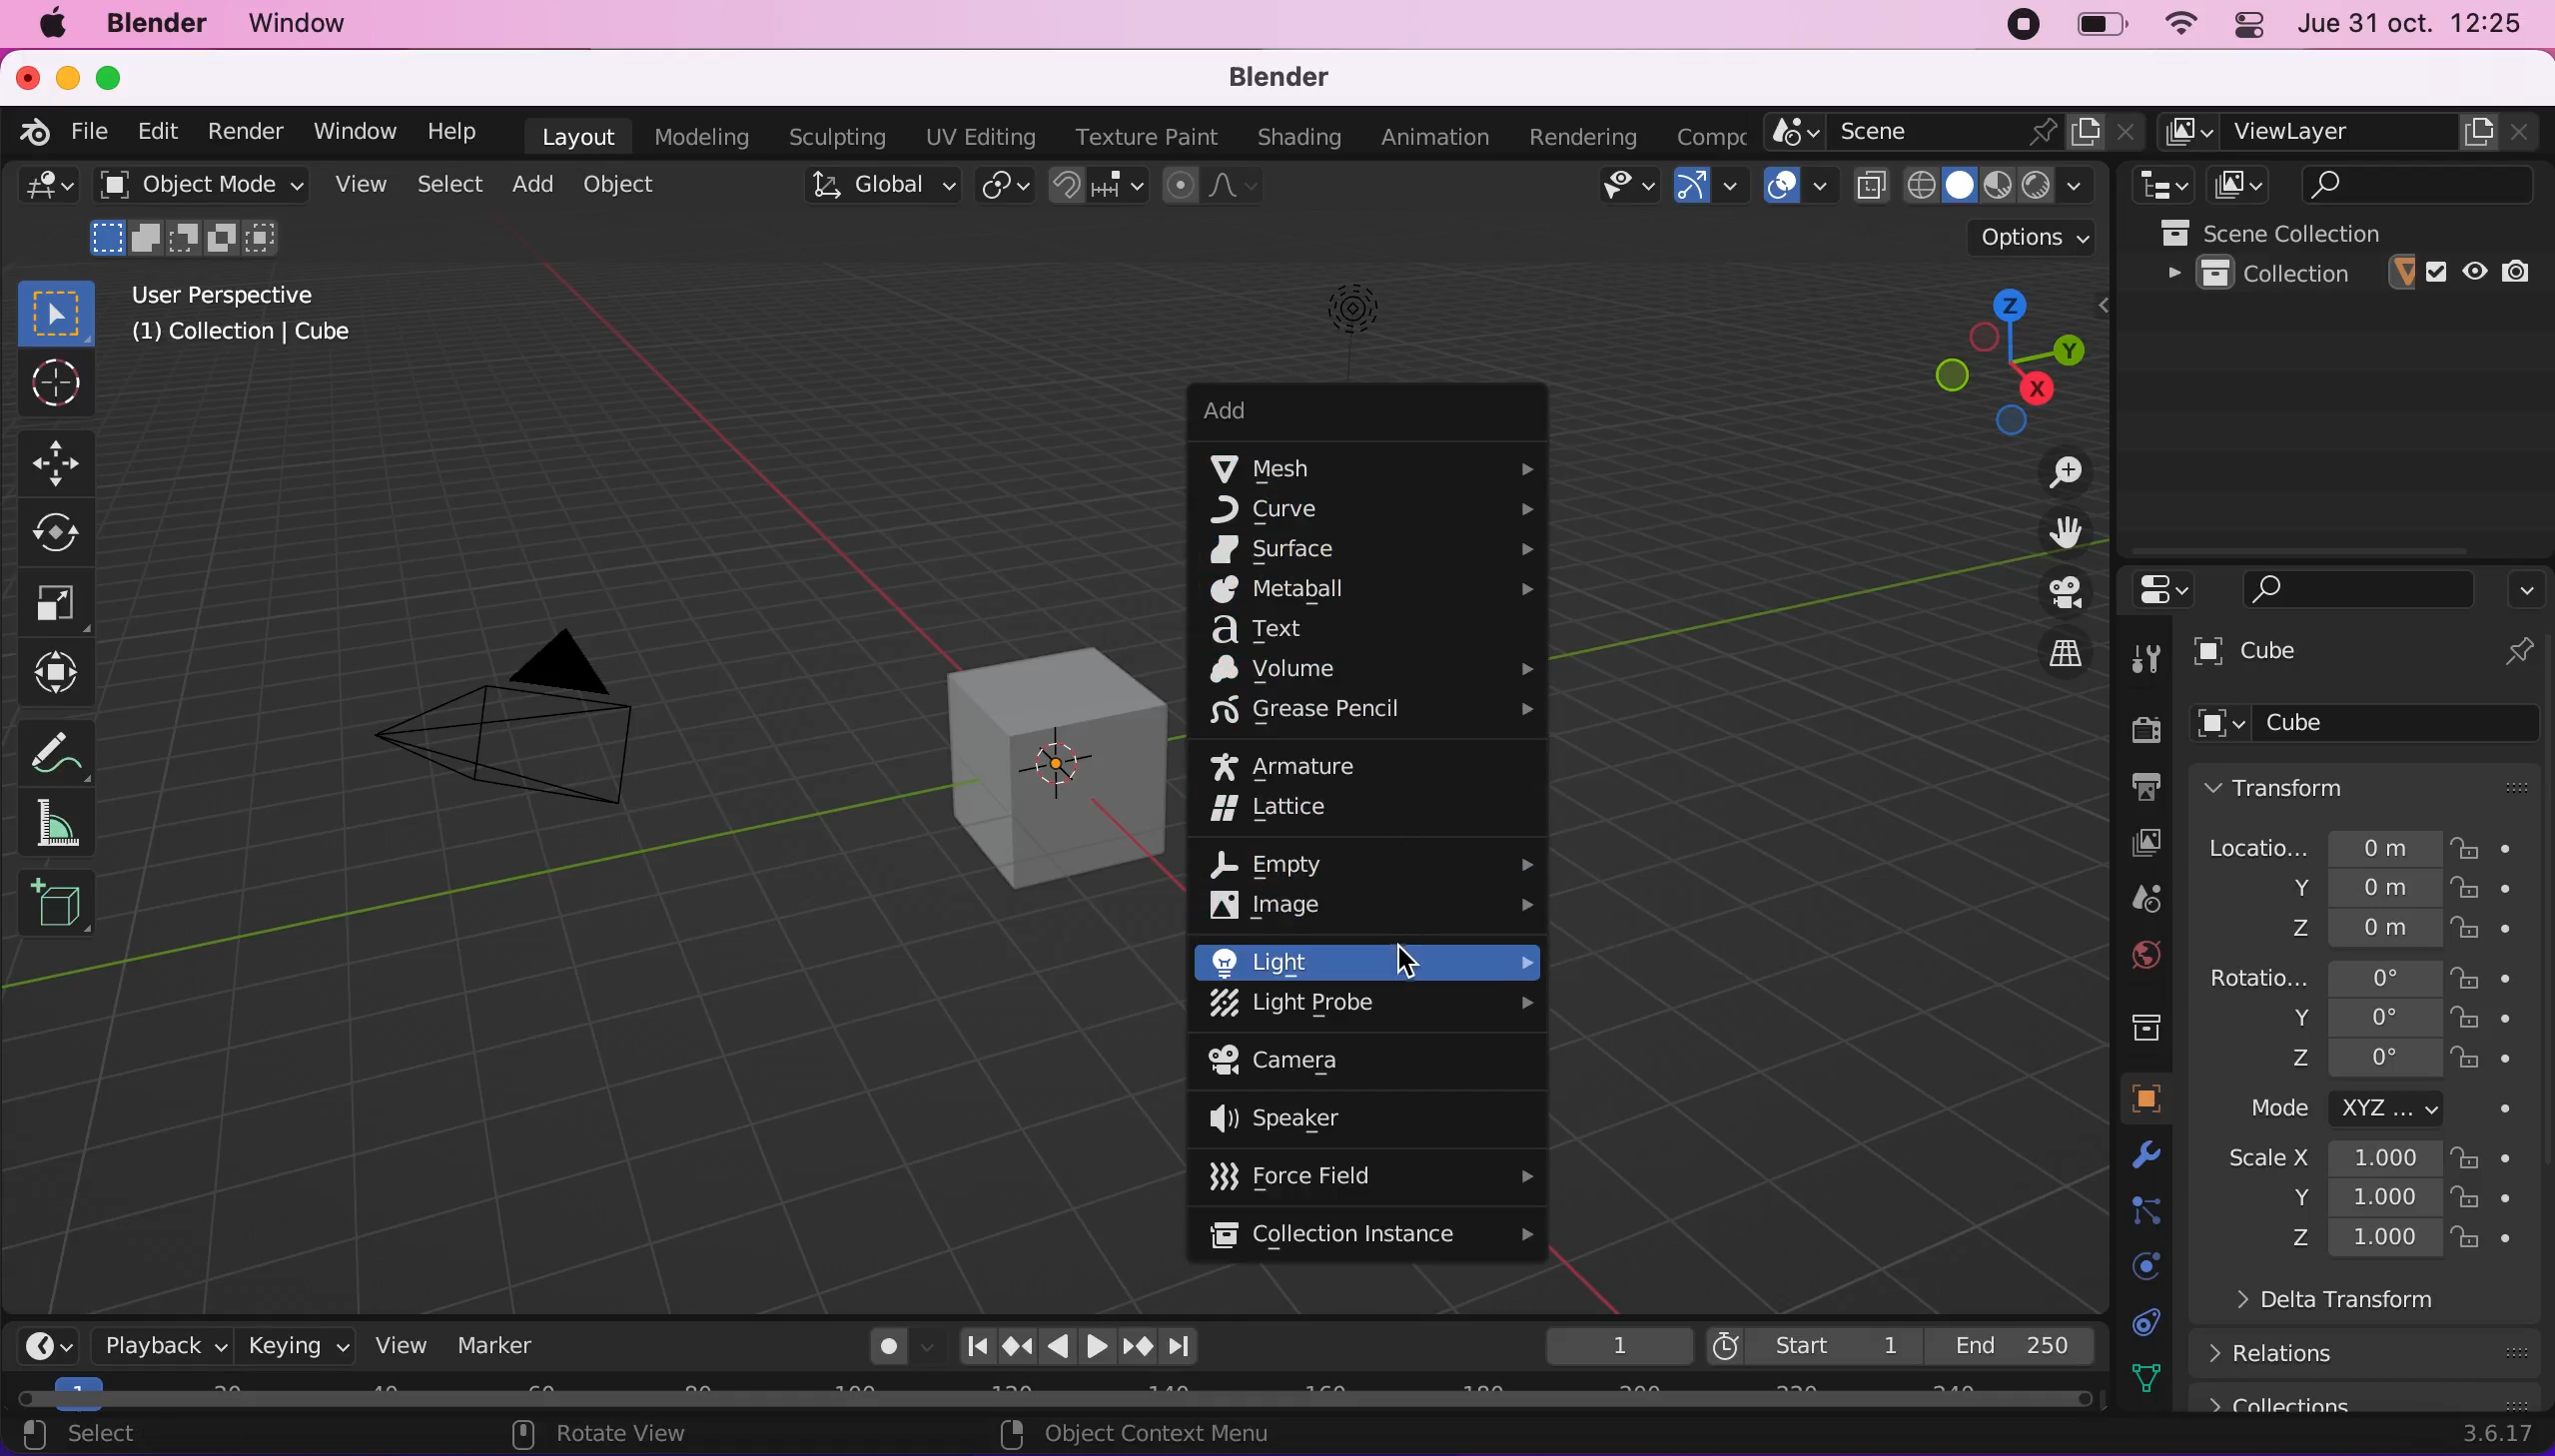 The width and height of the screenshot is (2555, 1456). What do you see at coordinates (1375, 467) in the screenshot?
I see `mesh` at bounding box center [1375, 467].